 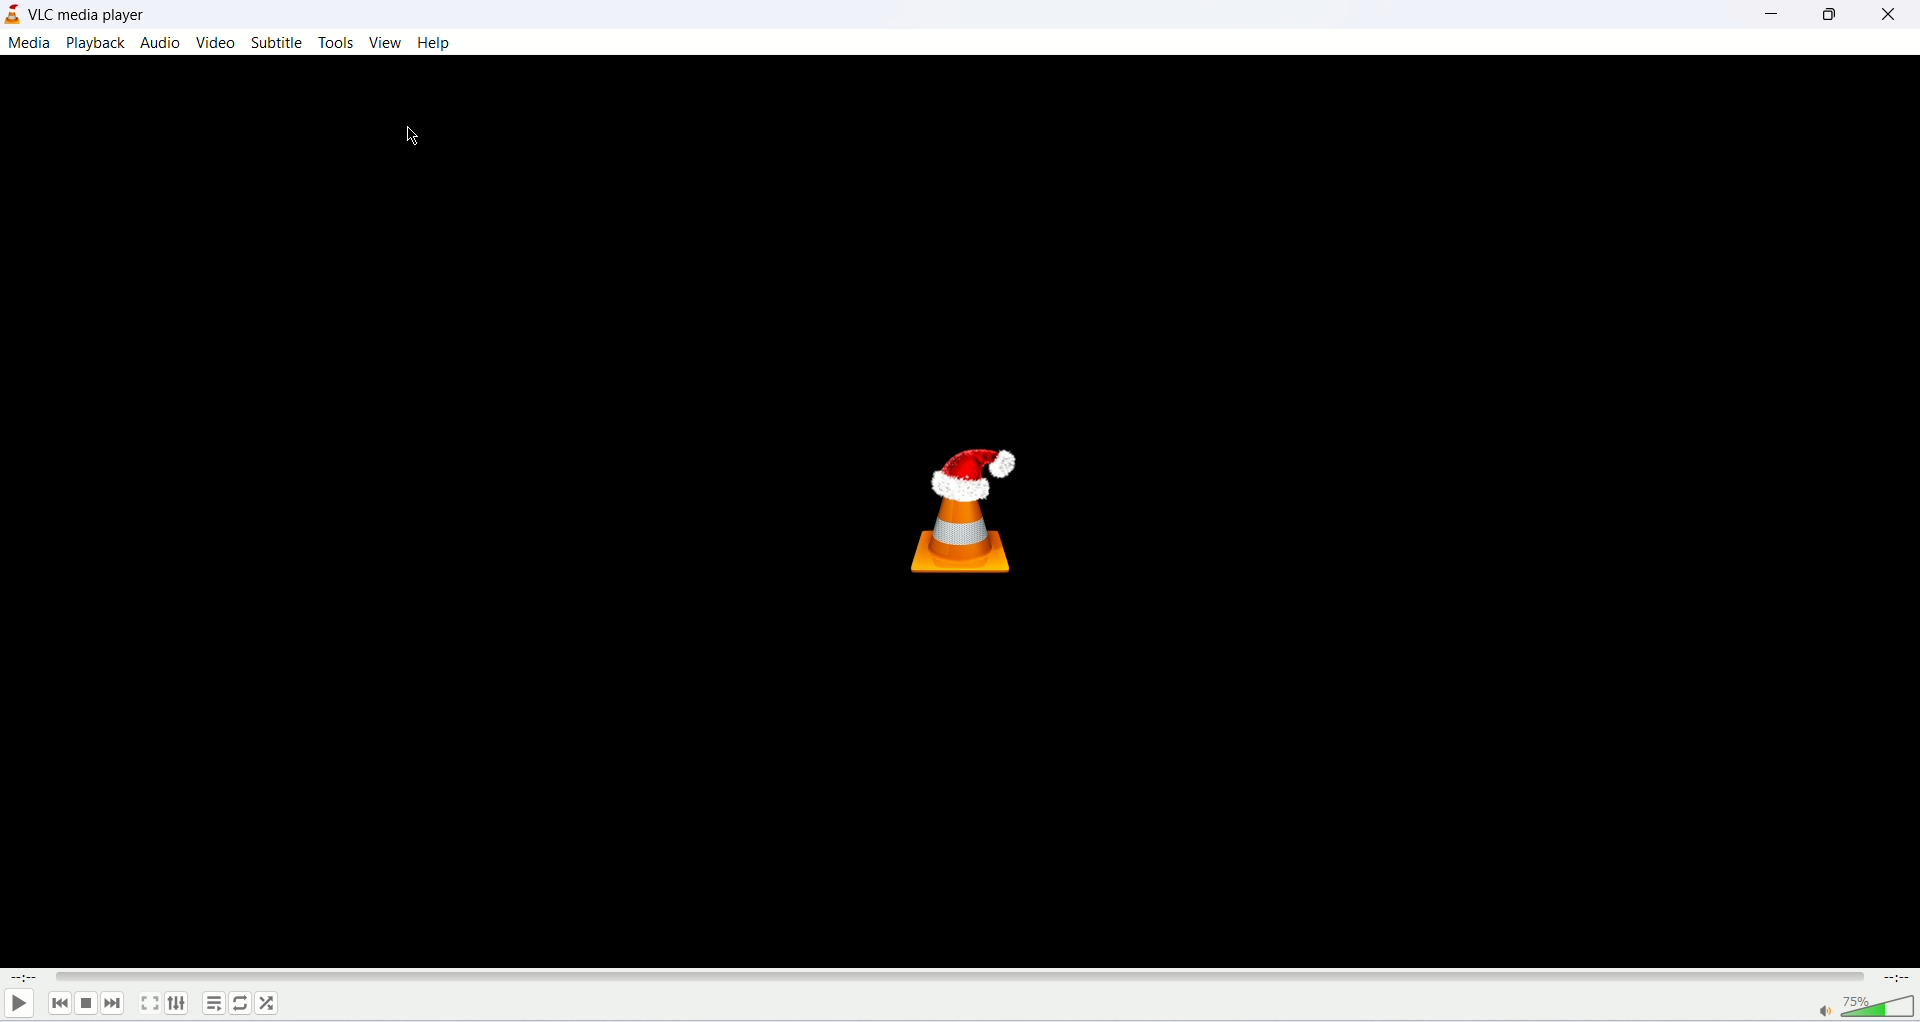 What do you see at coordinates (409, 135) in the screenshot?
I see `cursor` at bounding box center [409, 135].